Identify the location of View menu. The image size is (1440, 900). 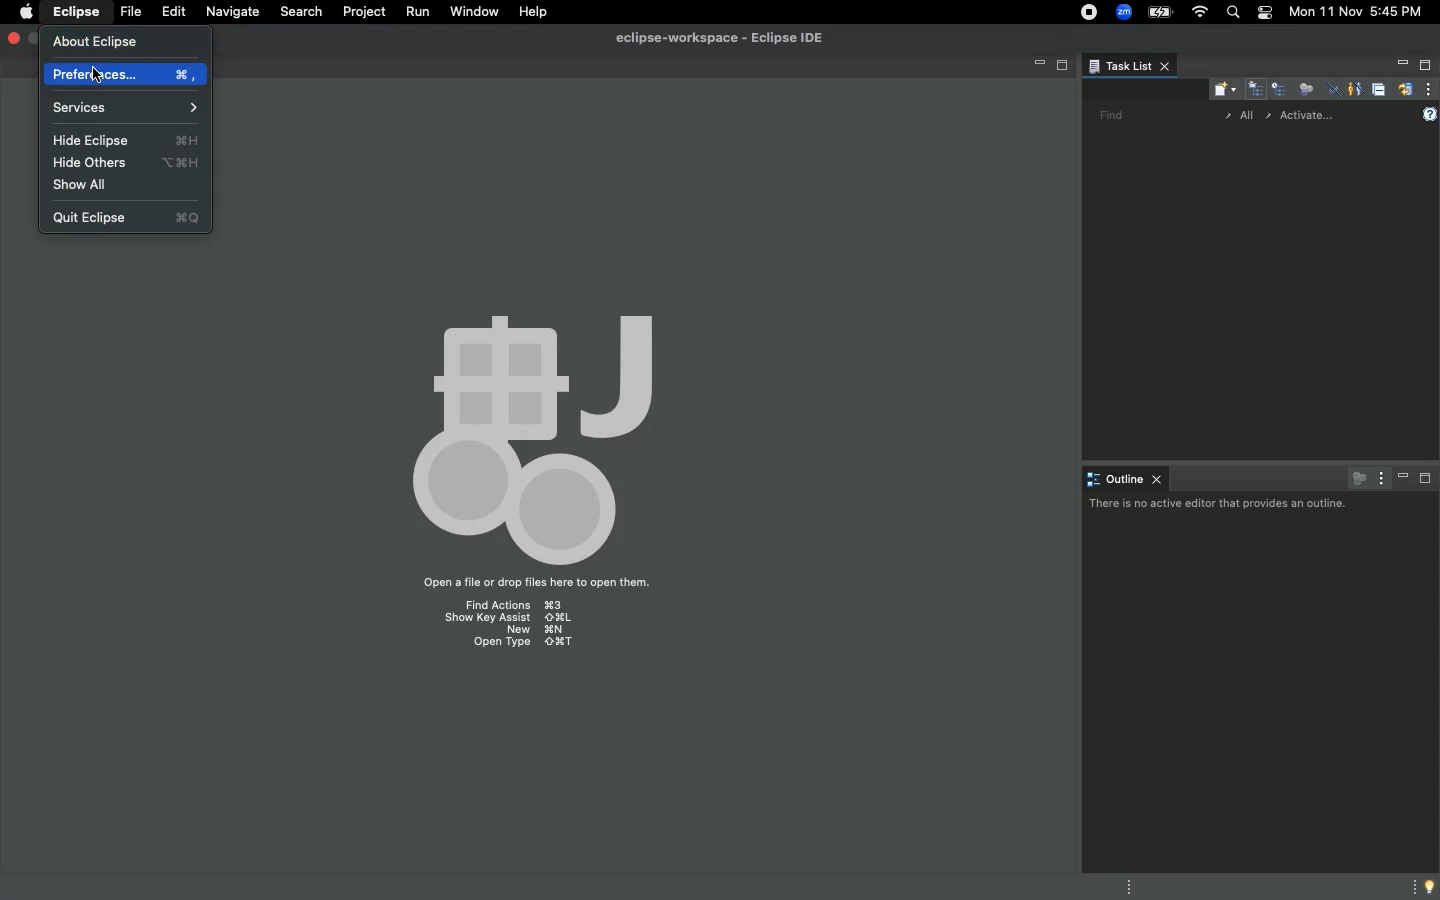
(1430, 89).